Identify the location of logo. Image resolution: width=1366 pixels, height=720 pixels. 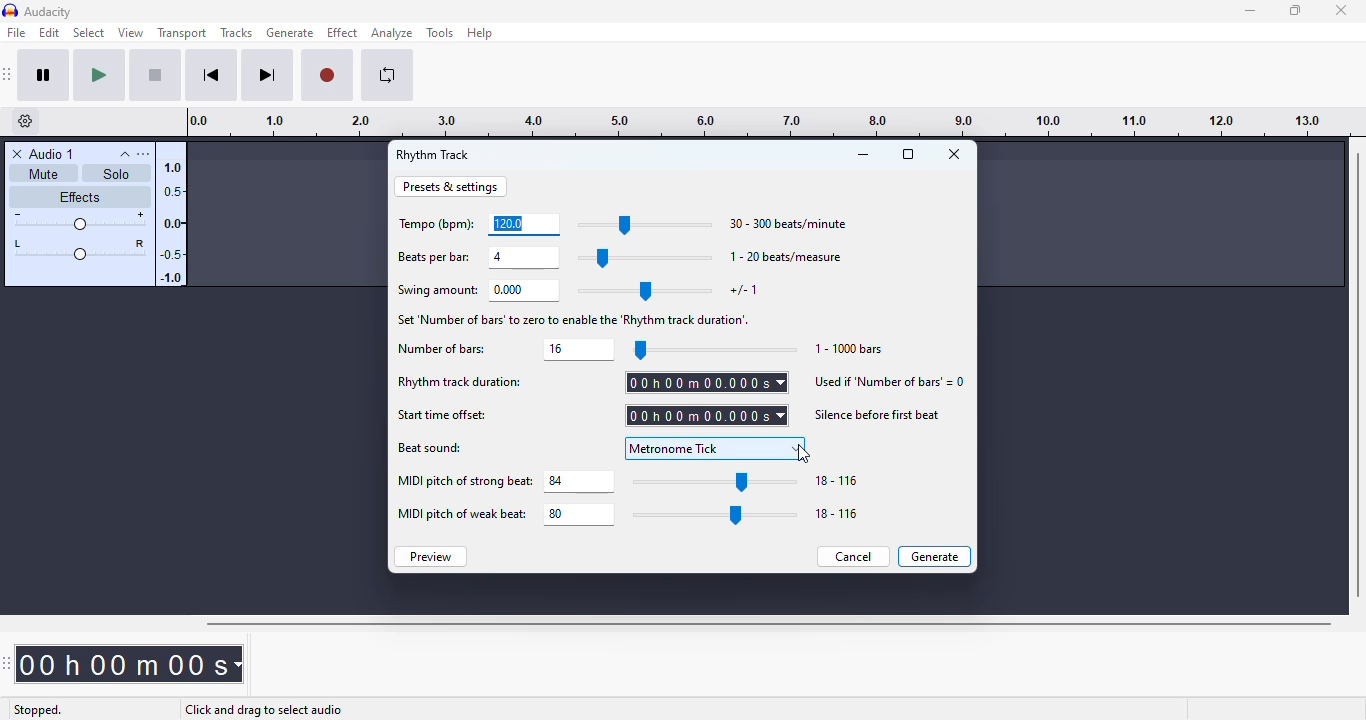
(10, 10).